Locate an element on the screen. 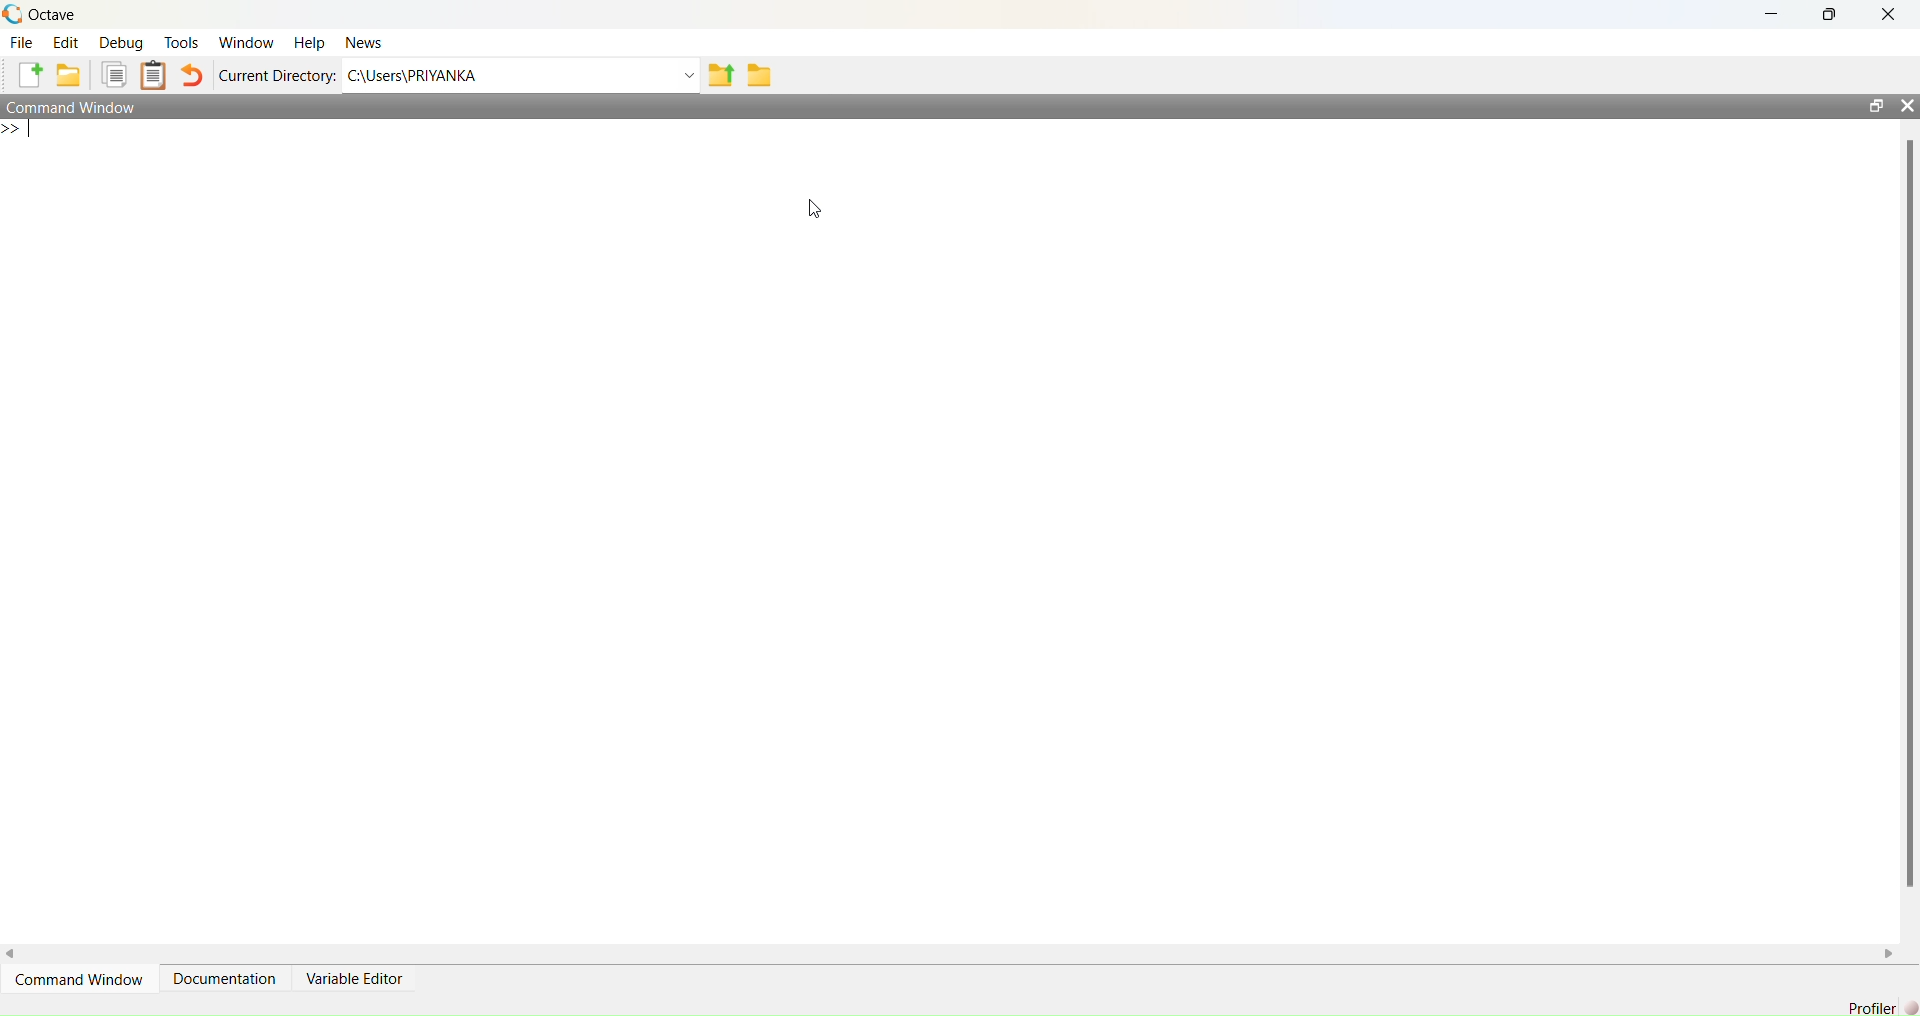 This screenshot has width=1920, height=1016. folder is located at coordinates (760, 75).